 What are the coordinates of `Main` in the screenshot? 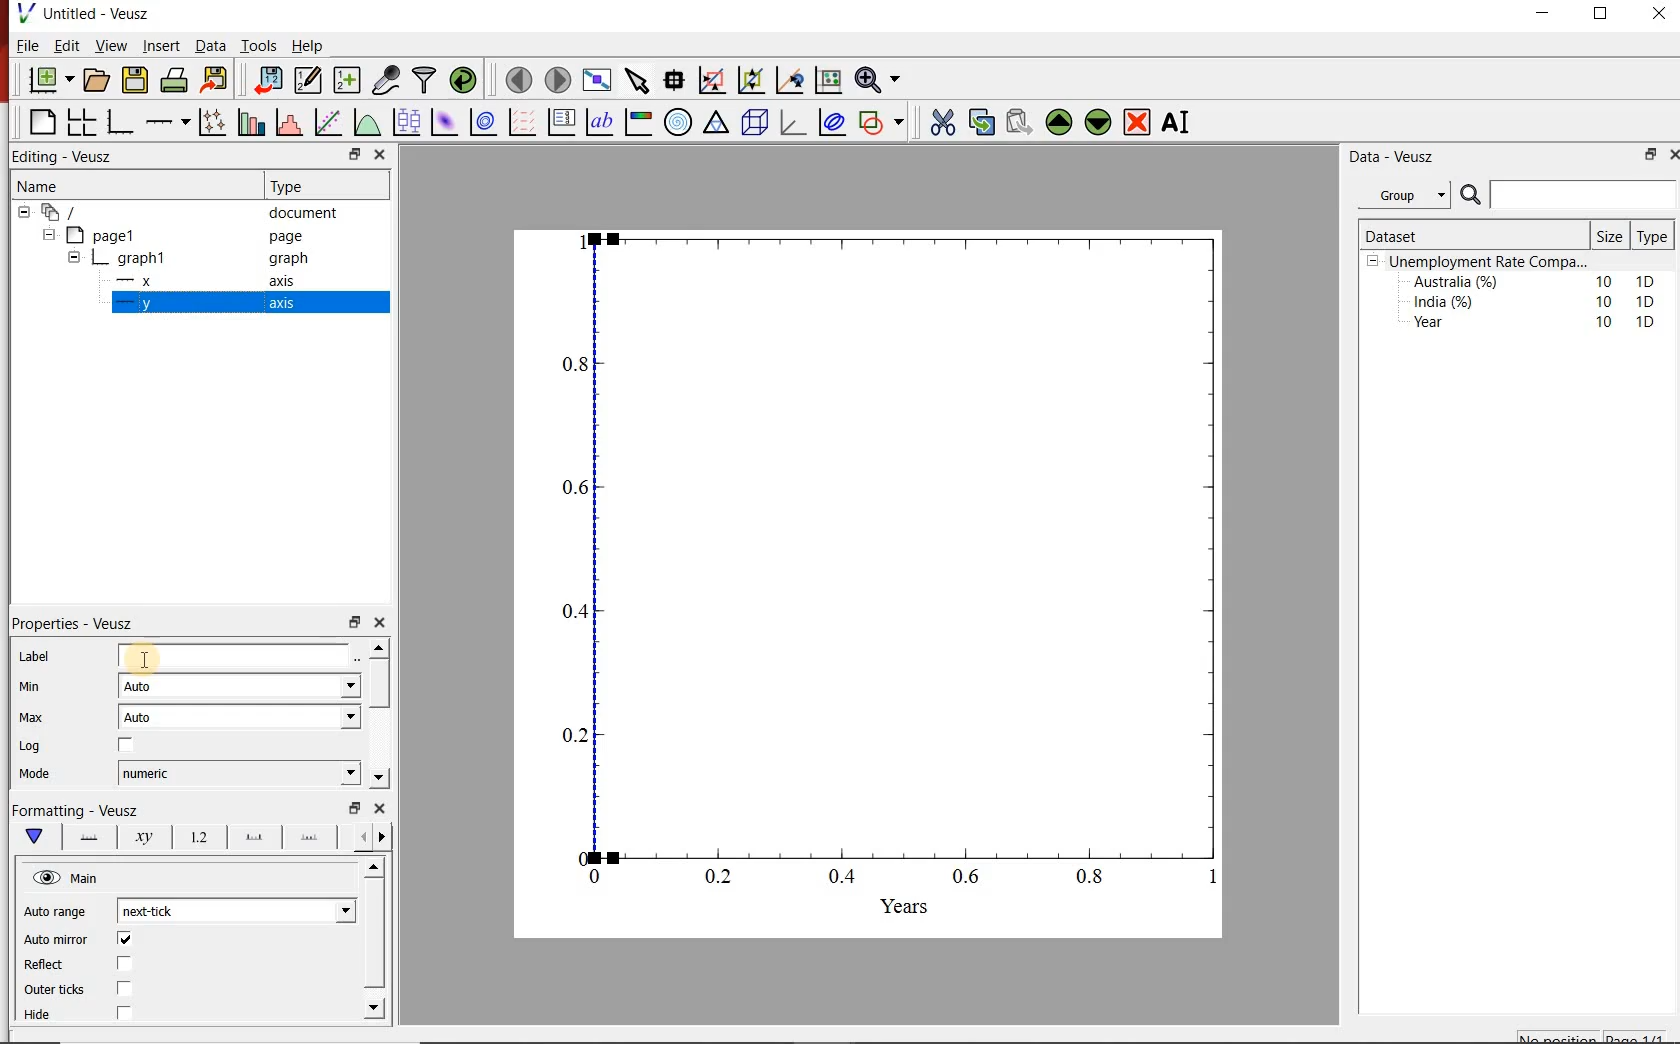 It's located at (87, 879).